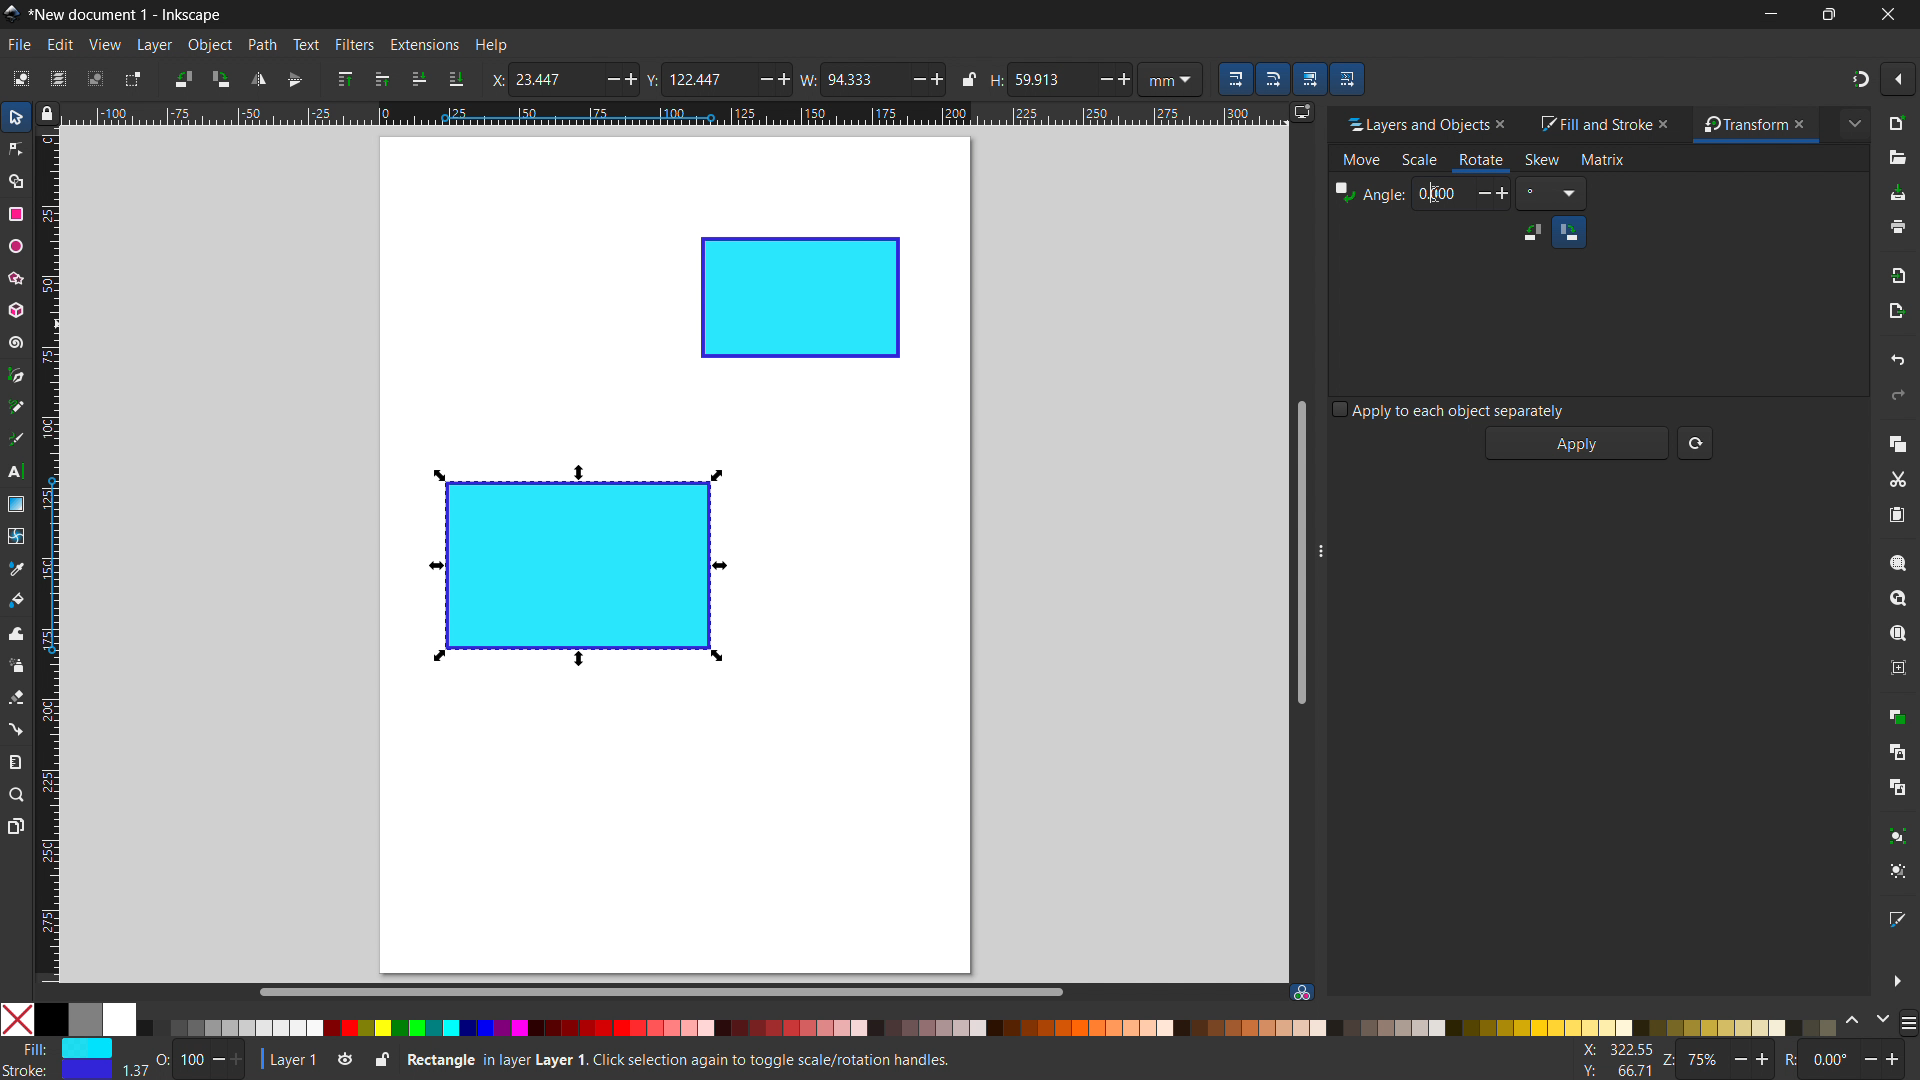  I want to click on lower to bottom, so click(456, 80).